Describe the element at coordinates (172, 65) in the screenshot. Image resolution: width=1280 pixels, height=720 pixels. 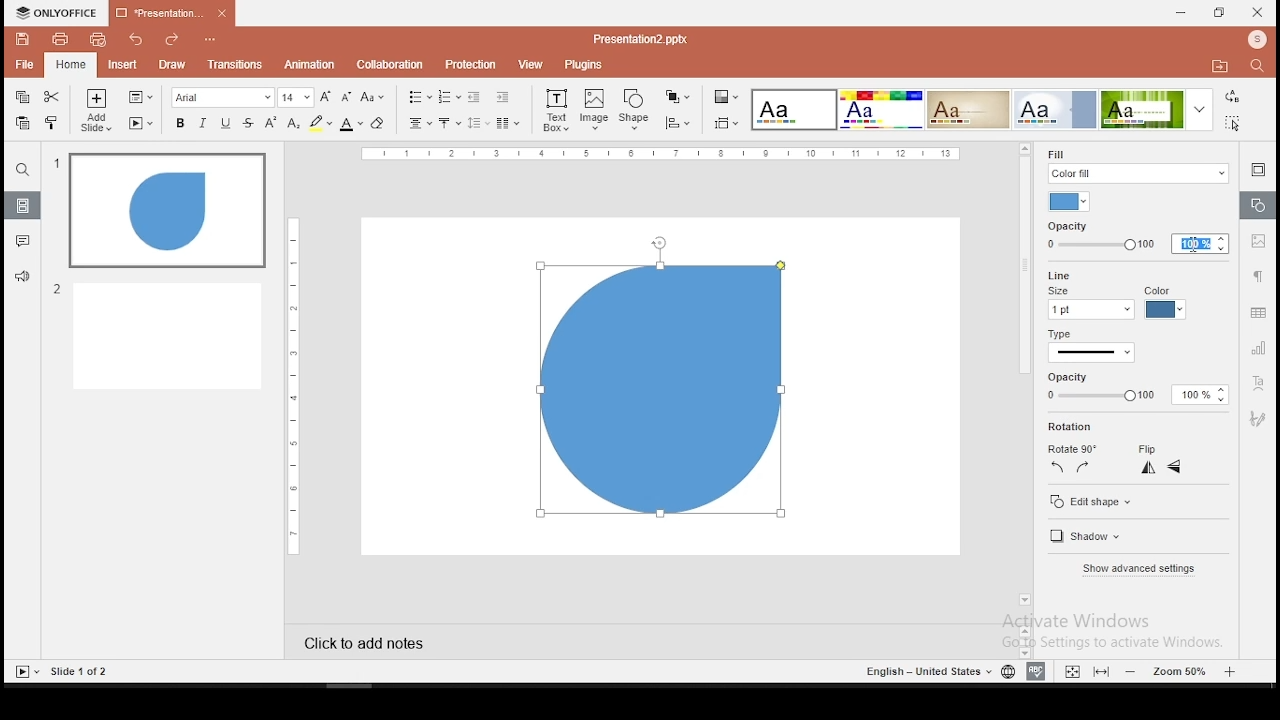
I see `draw` at that location.